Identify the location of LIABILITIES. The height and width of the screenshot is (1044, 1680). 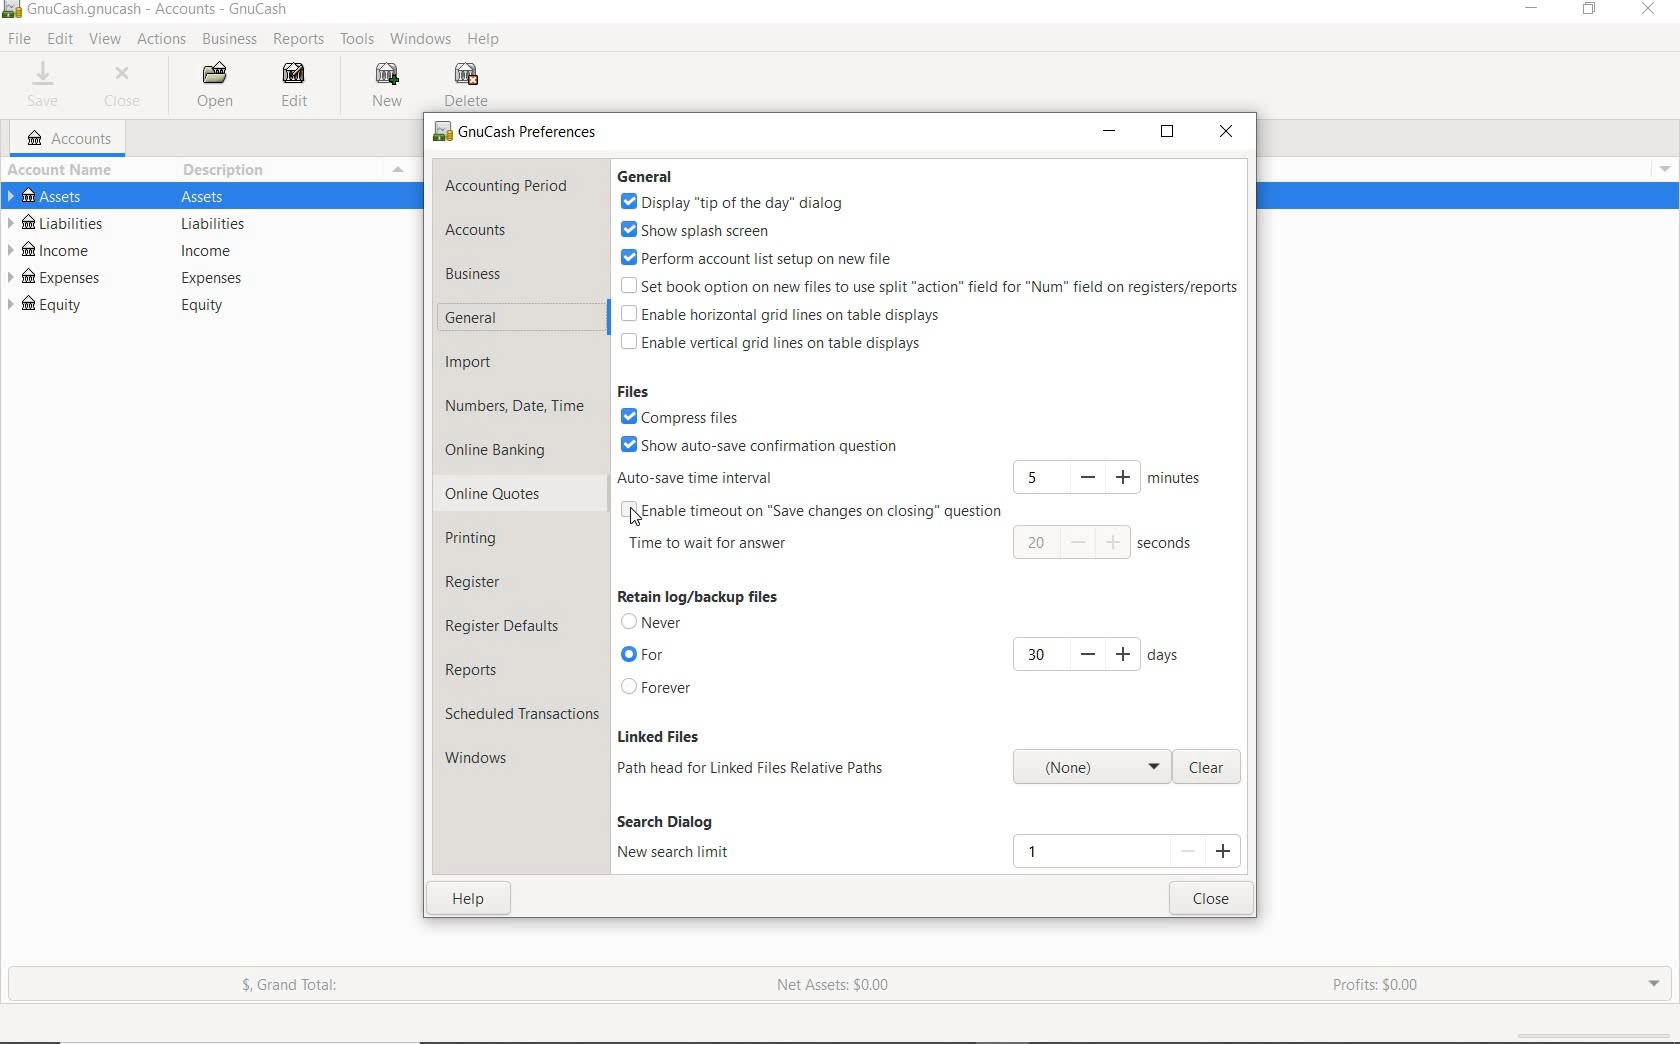
(202, 223).